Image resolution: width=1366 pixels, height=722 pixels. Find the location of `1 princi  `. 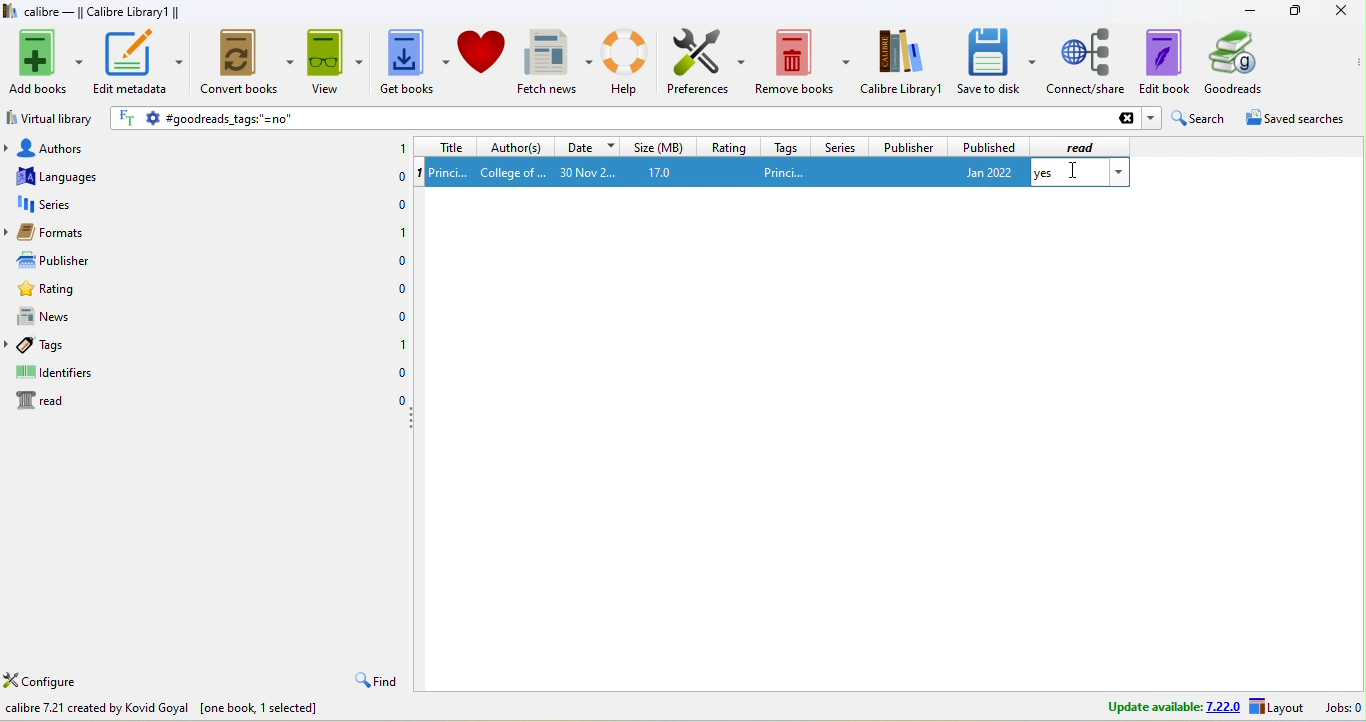

1 princi   is located at coordinates (450, 172).